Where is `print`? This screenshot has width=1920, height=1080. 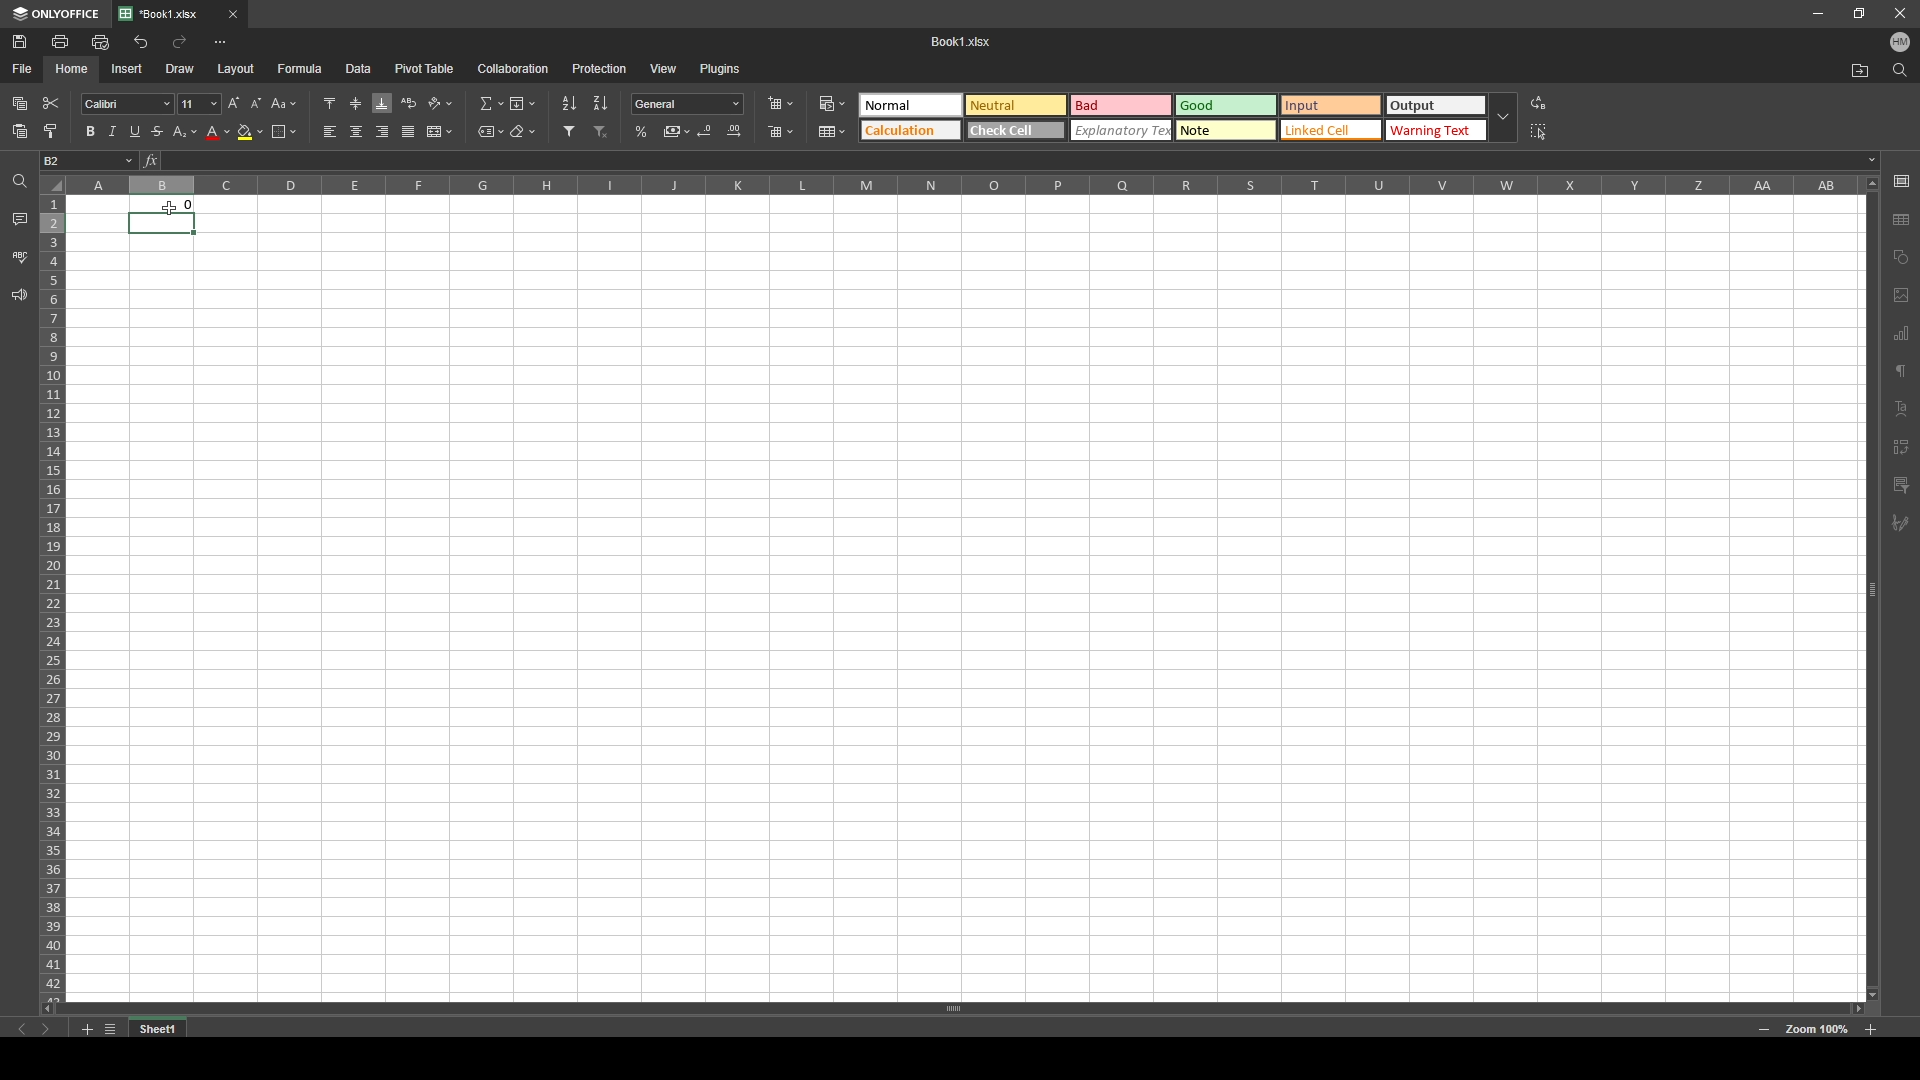
print is located at coordinates (62, 41).